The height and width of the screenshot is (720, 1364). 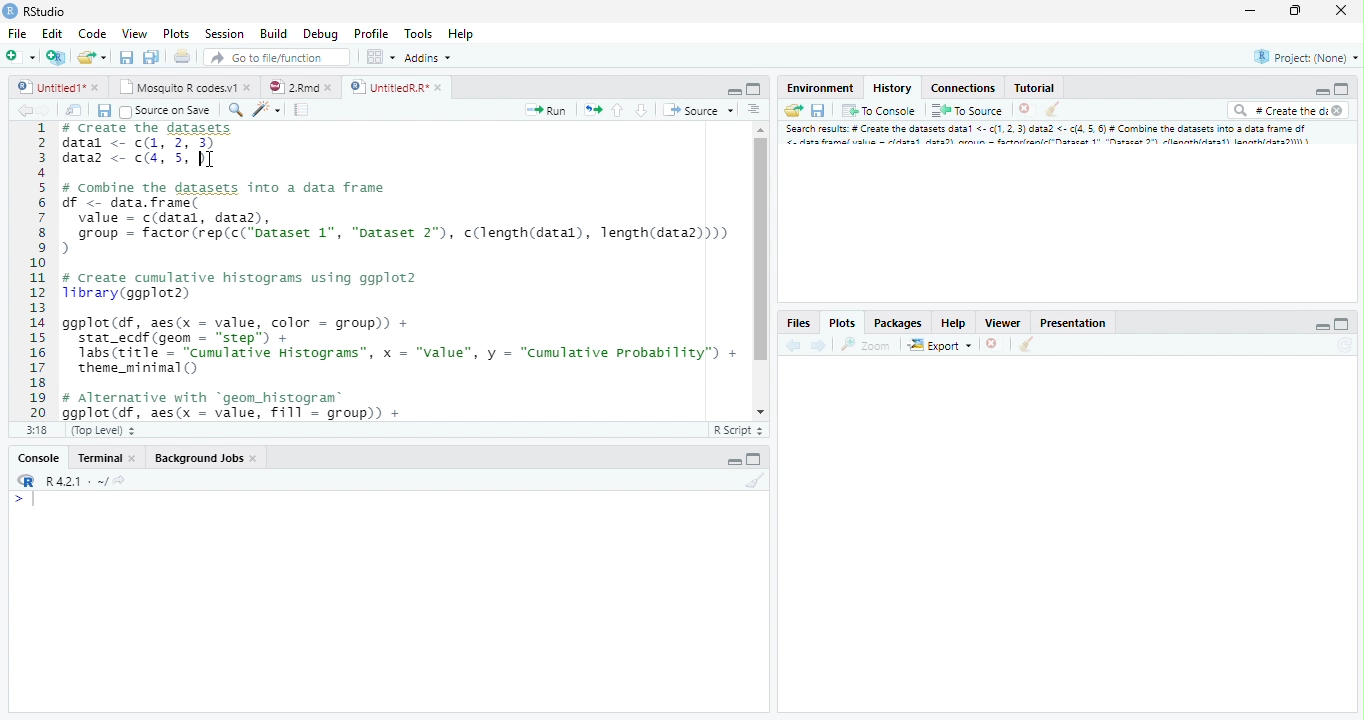 I want to click on Delete , so click(x=992, y=342).